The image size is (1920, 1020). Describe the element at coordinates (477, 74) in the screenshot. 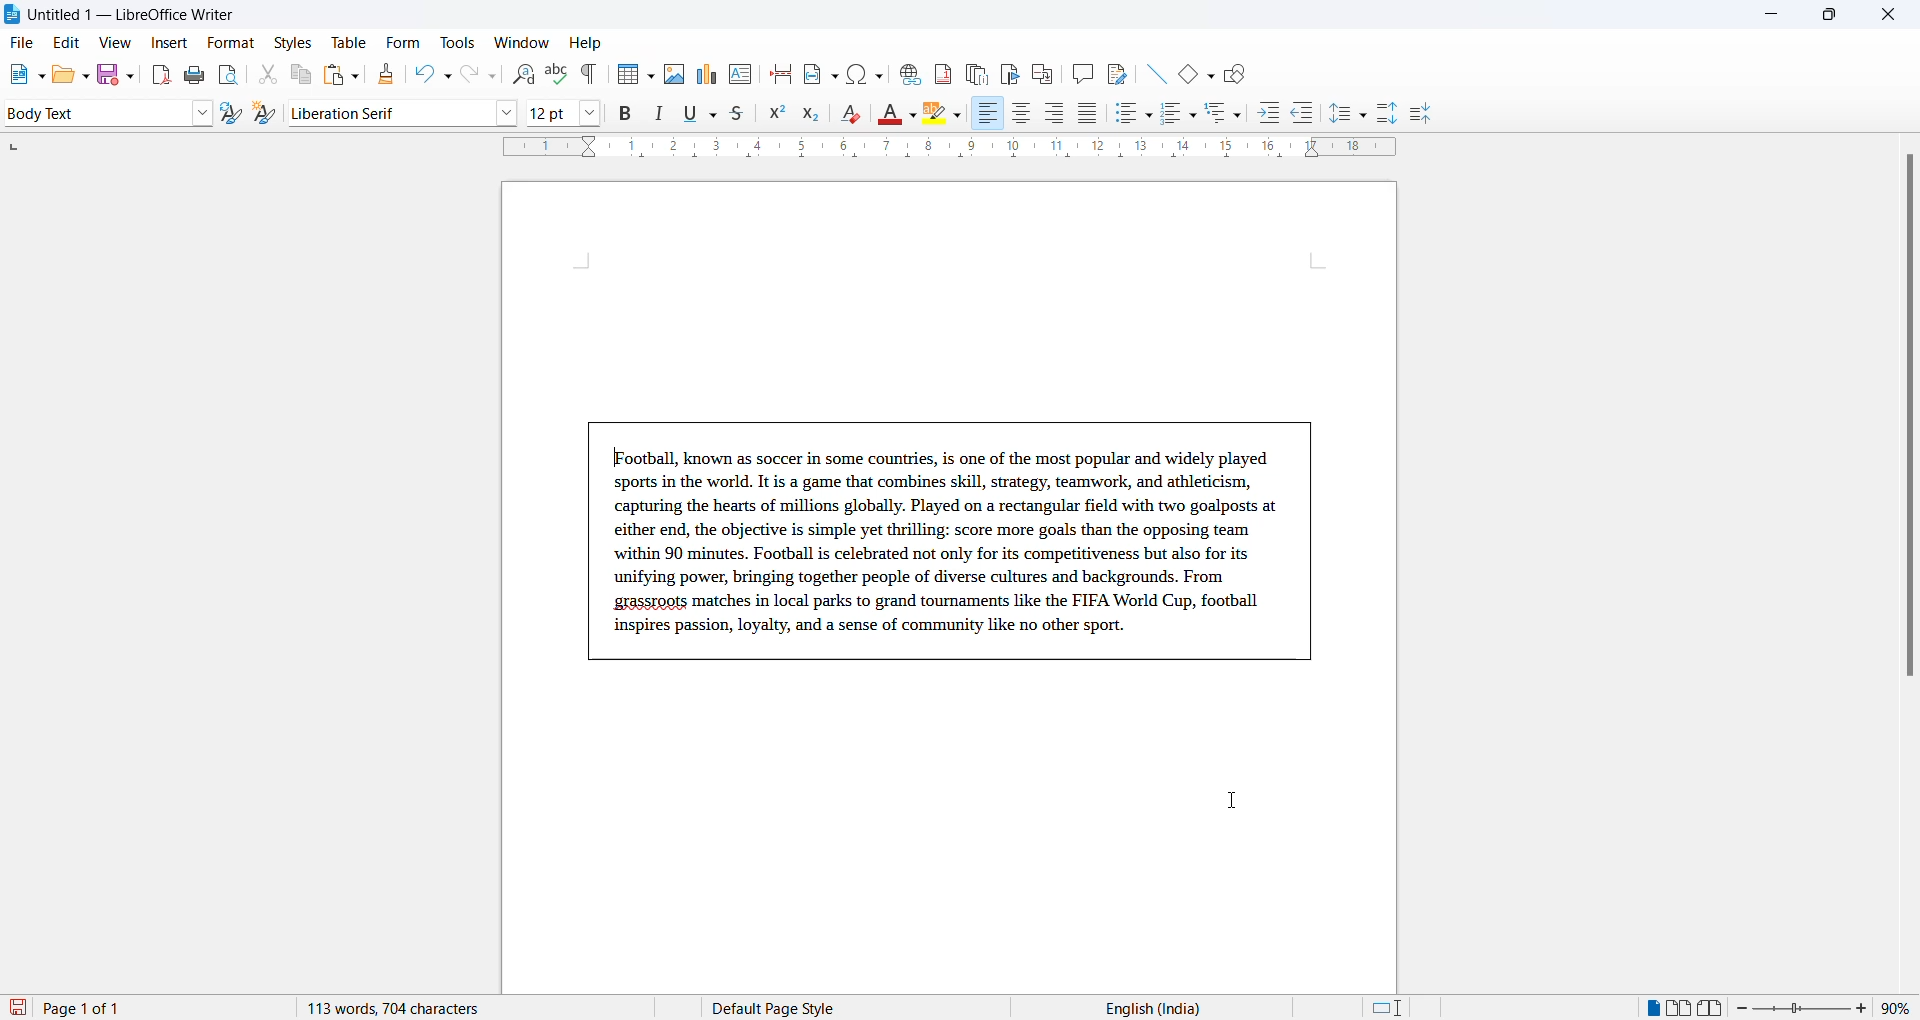

I see `redo` at that location.